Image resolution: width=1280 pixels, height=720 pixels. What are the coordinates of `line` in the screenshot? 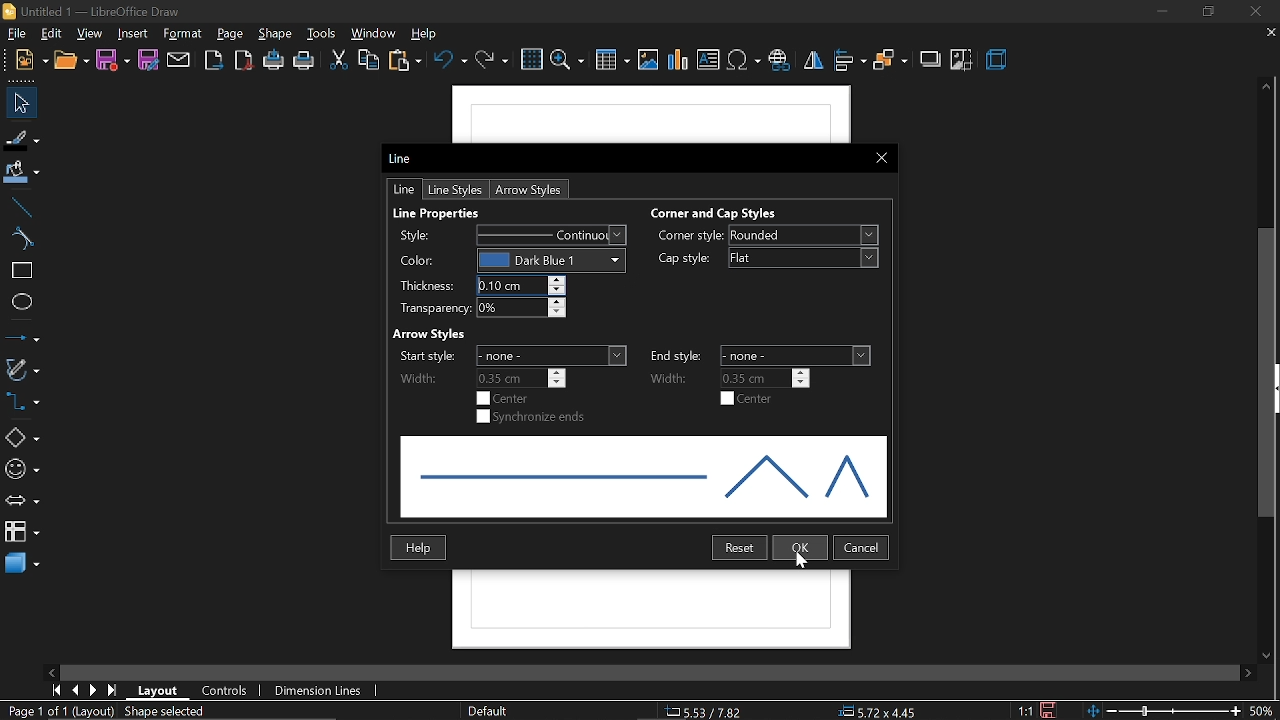 It's located at (406, 190).